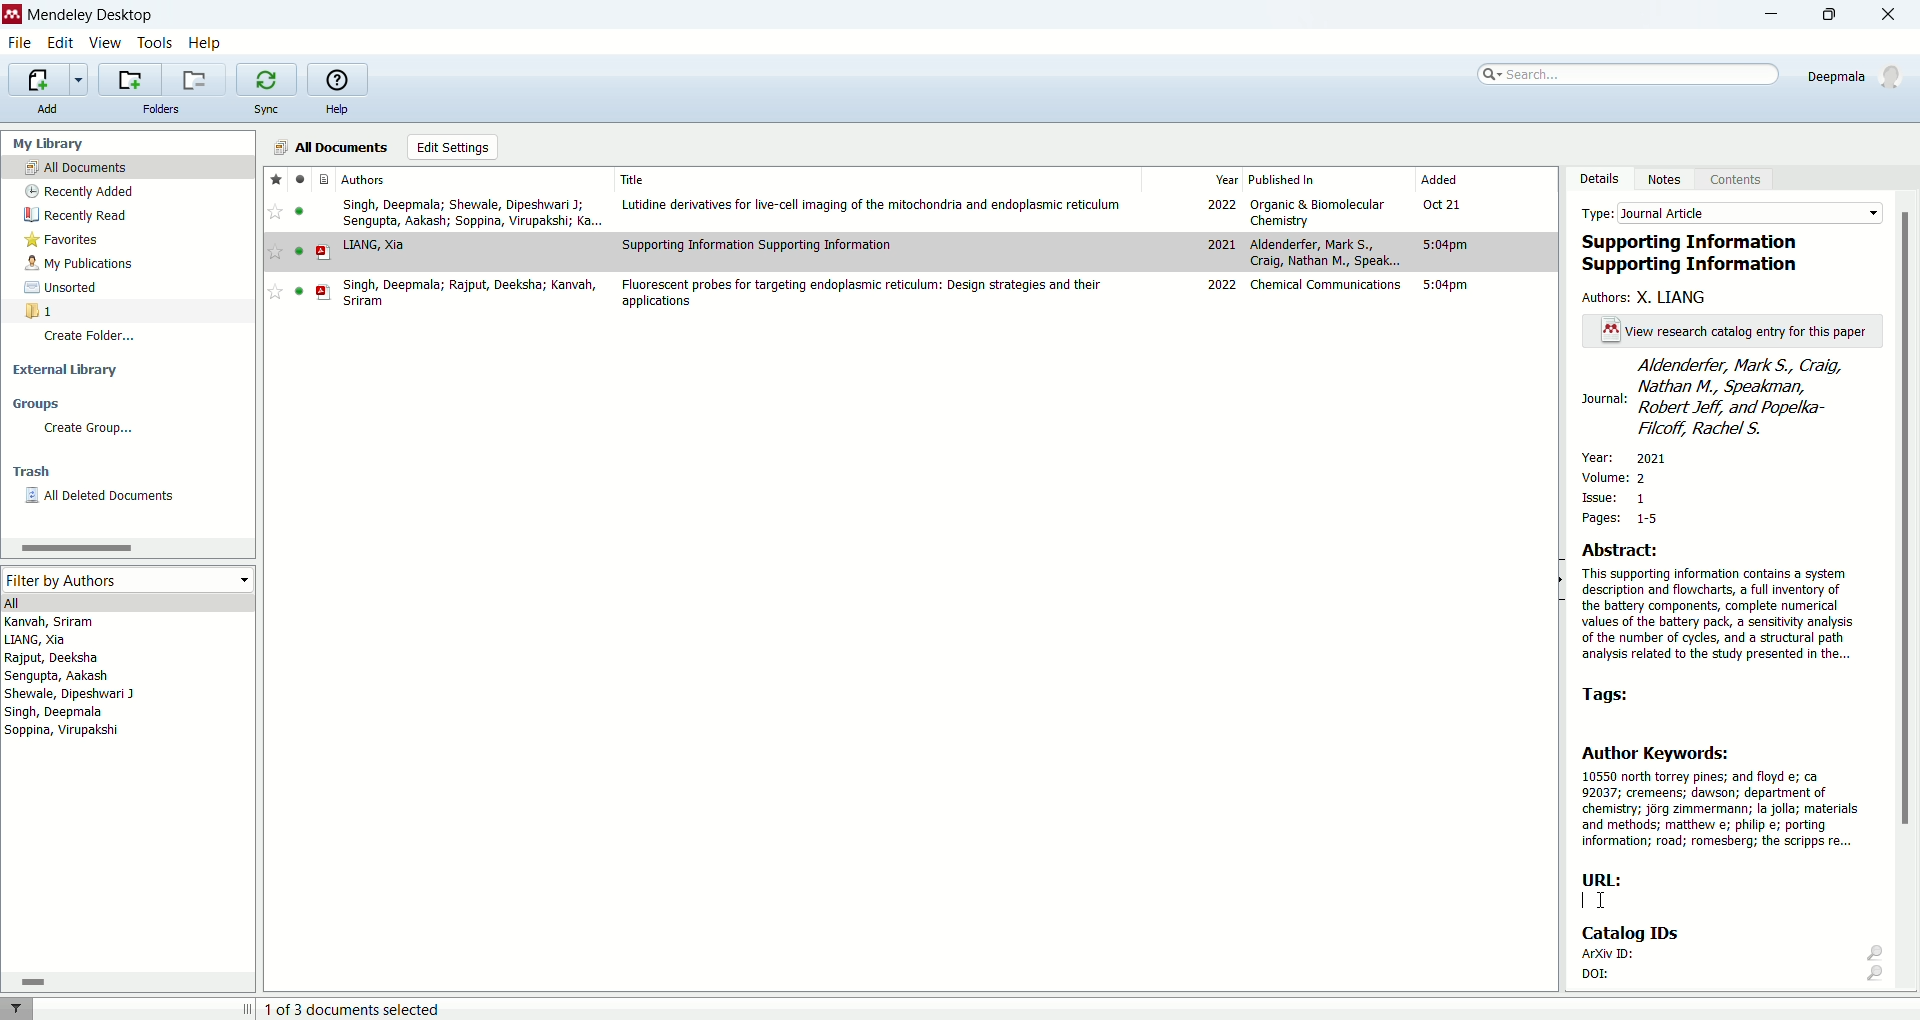  Describe the element at coordinates (125, 601) in the screenshot. I see `all` at that location.